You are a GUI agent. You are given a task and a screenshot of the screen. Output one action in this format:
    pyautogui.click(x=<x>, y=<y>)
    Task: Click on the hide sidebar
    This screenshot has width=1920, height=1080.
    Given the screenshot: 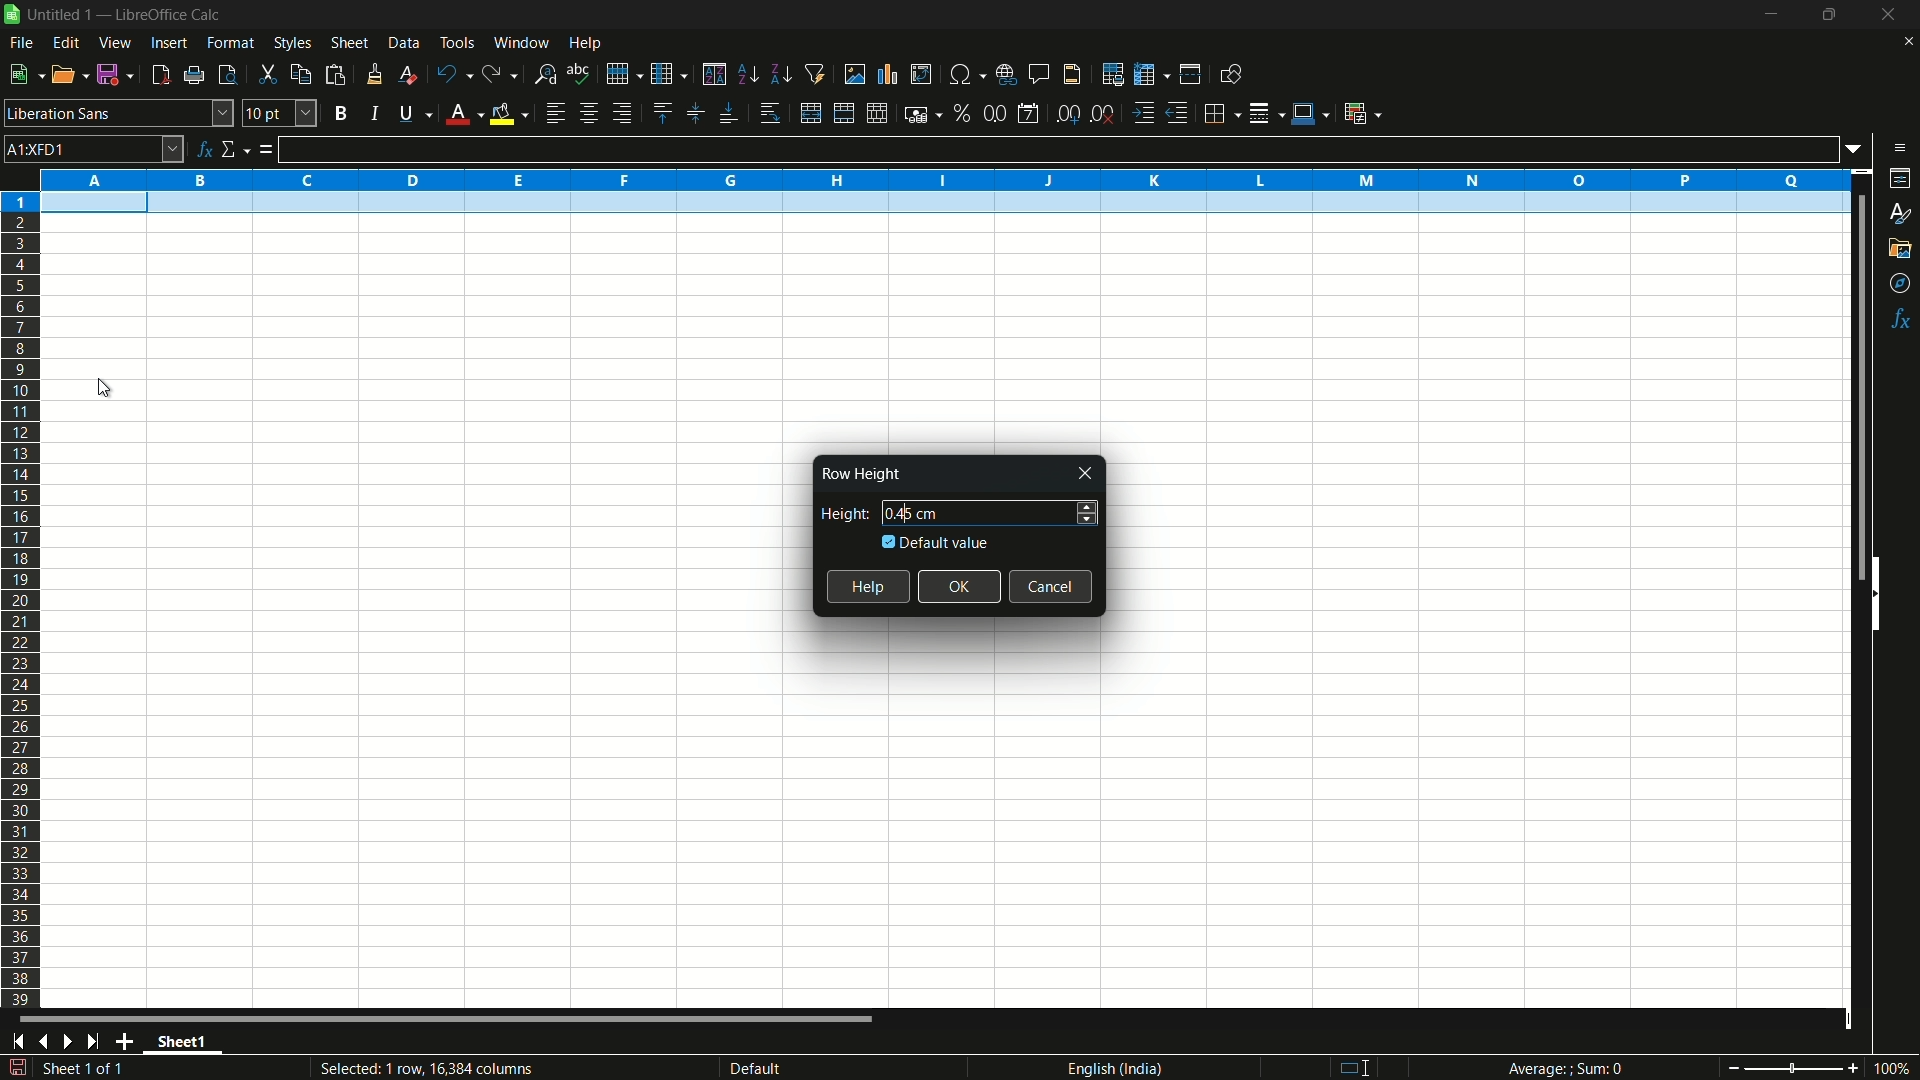 What is the action you would take?
    pyautogui.click(x=1884, y=592)
    